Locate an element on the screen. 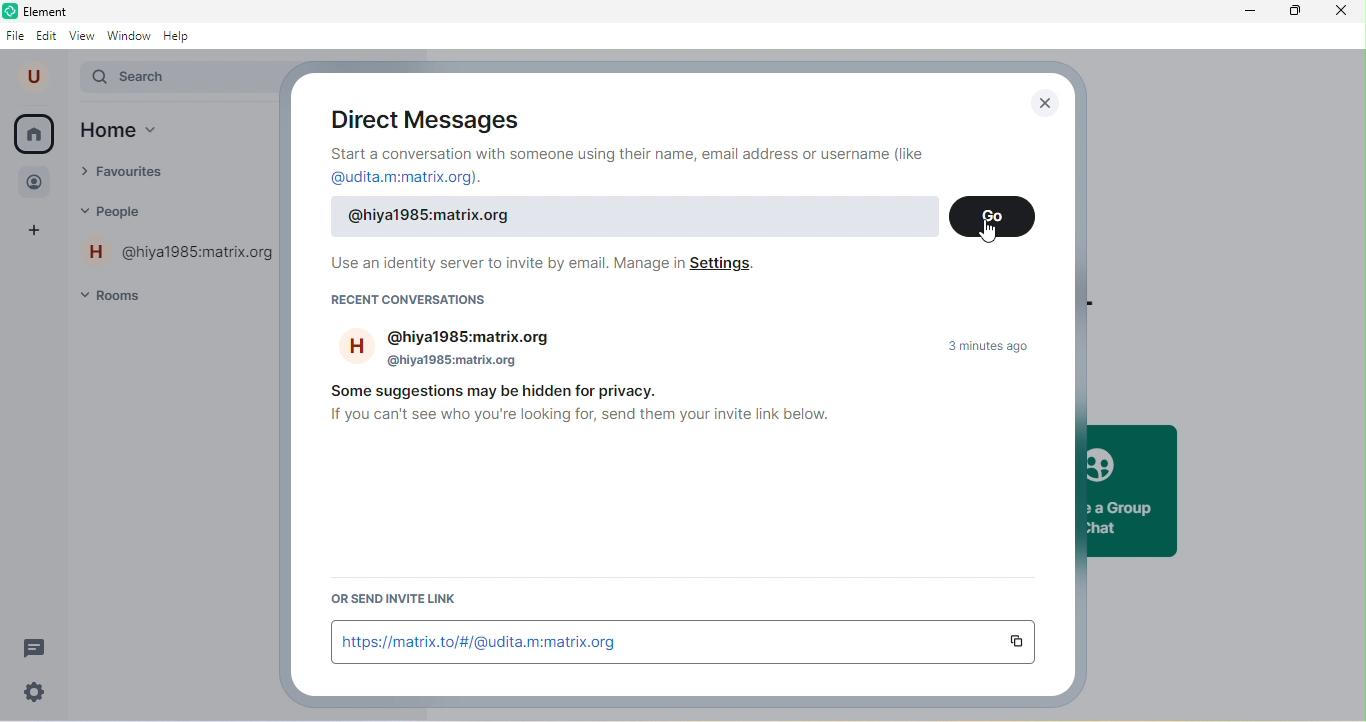  copy is located at coordinates (1022, 642).